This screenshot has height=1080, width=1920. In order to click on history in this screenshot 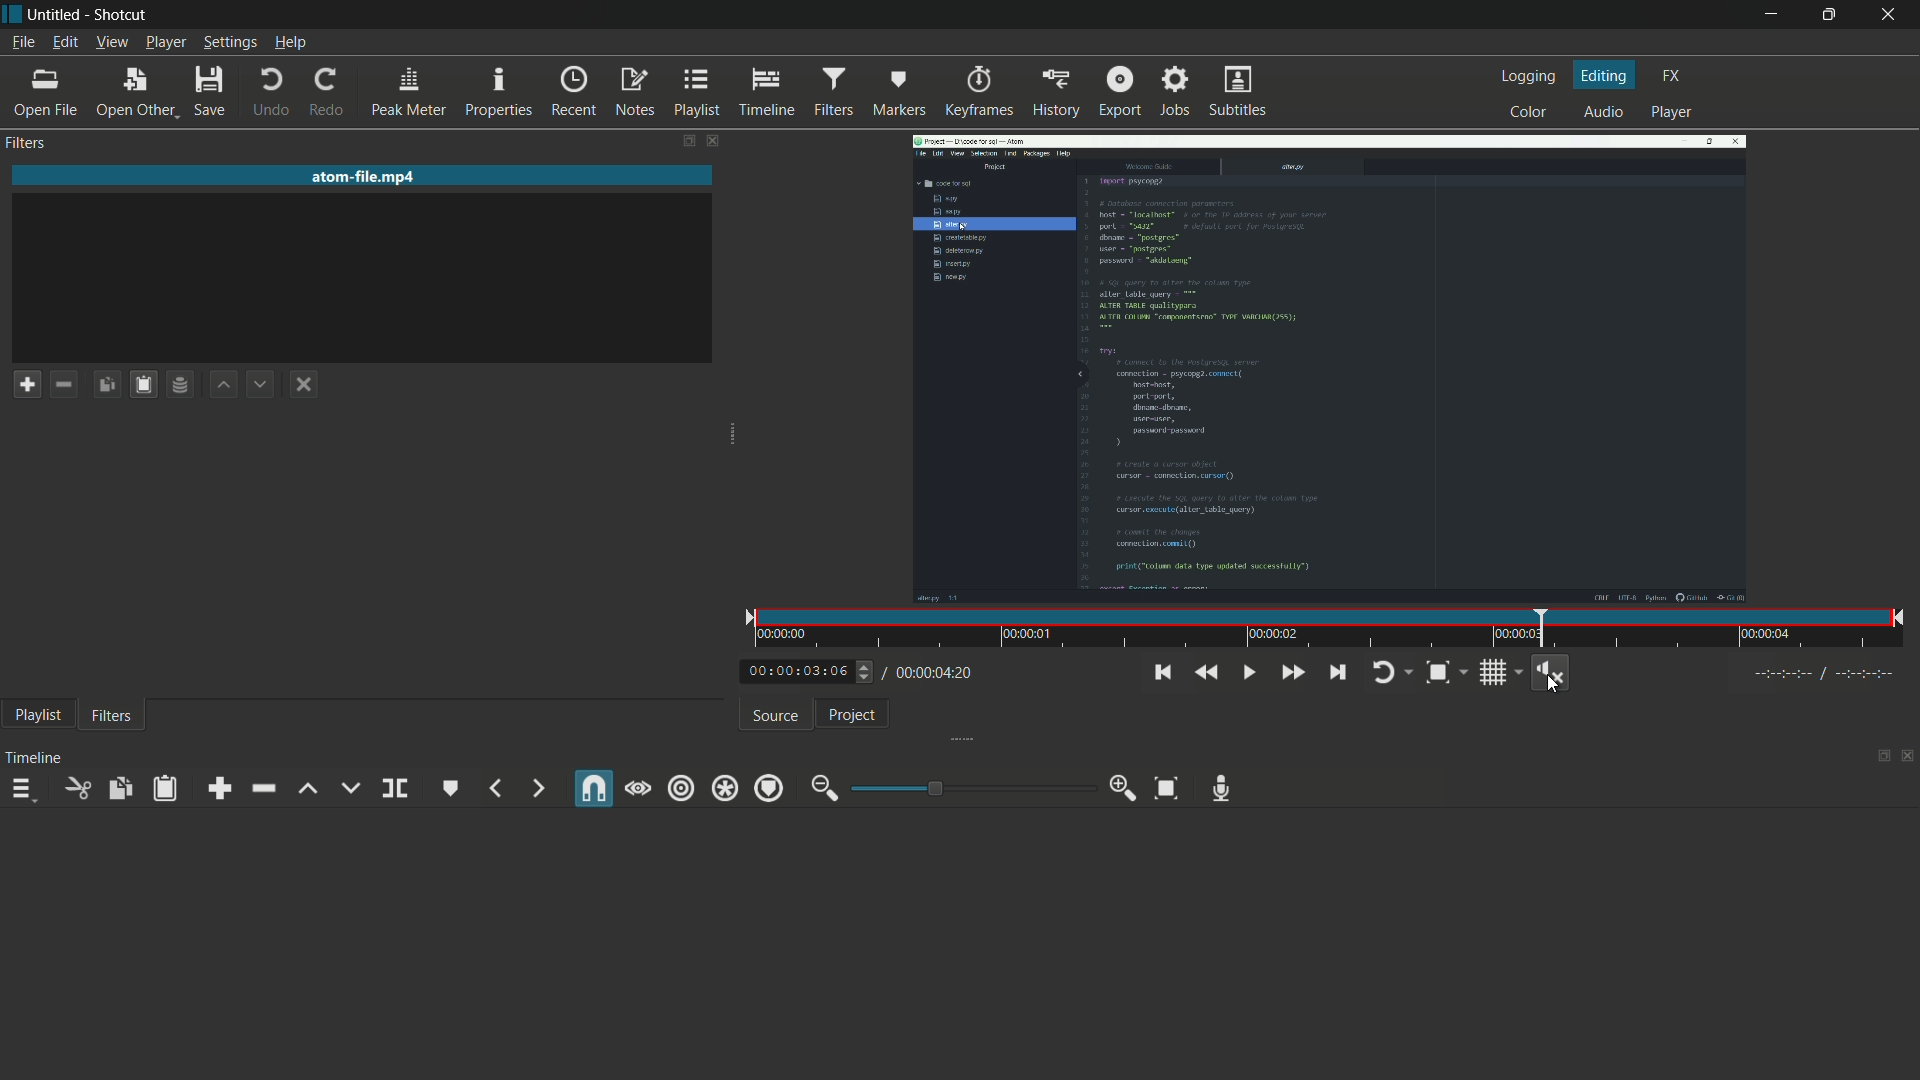, I will do `click(1055, 94)`.